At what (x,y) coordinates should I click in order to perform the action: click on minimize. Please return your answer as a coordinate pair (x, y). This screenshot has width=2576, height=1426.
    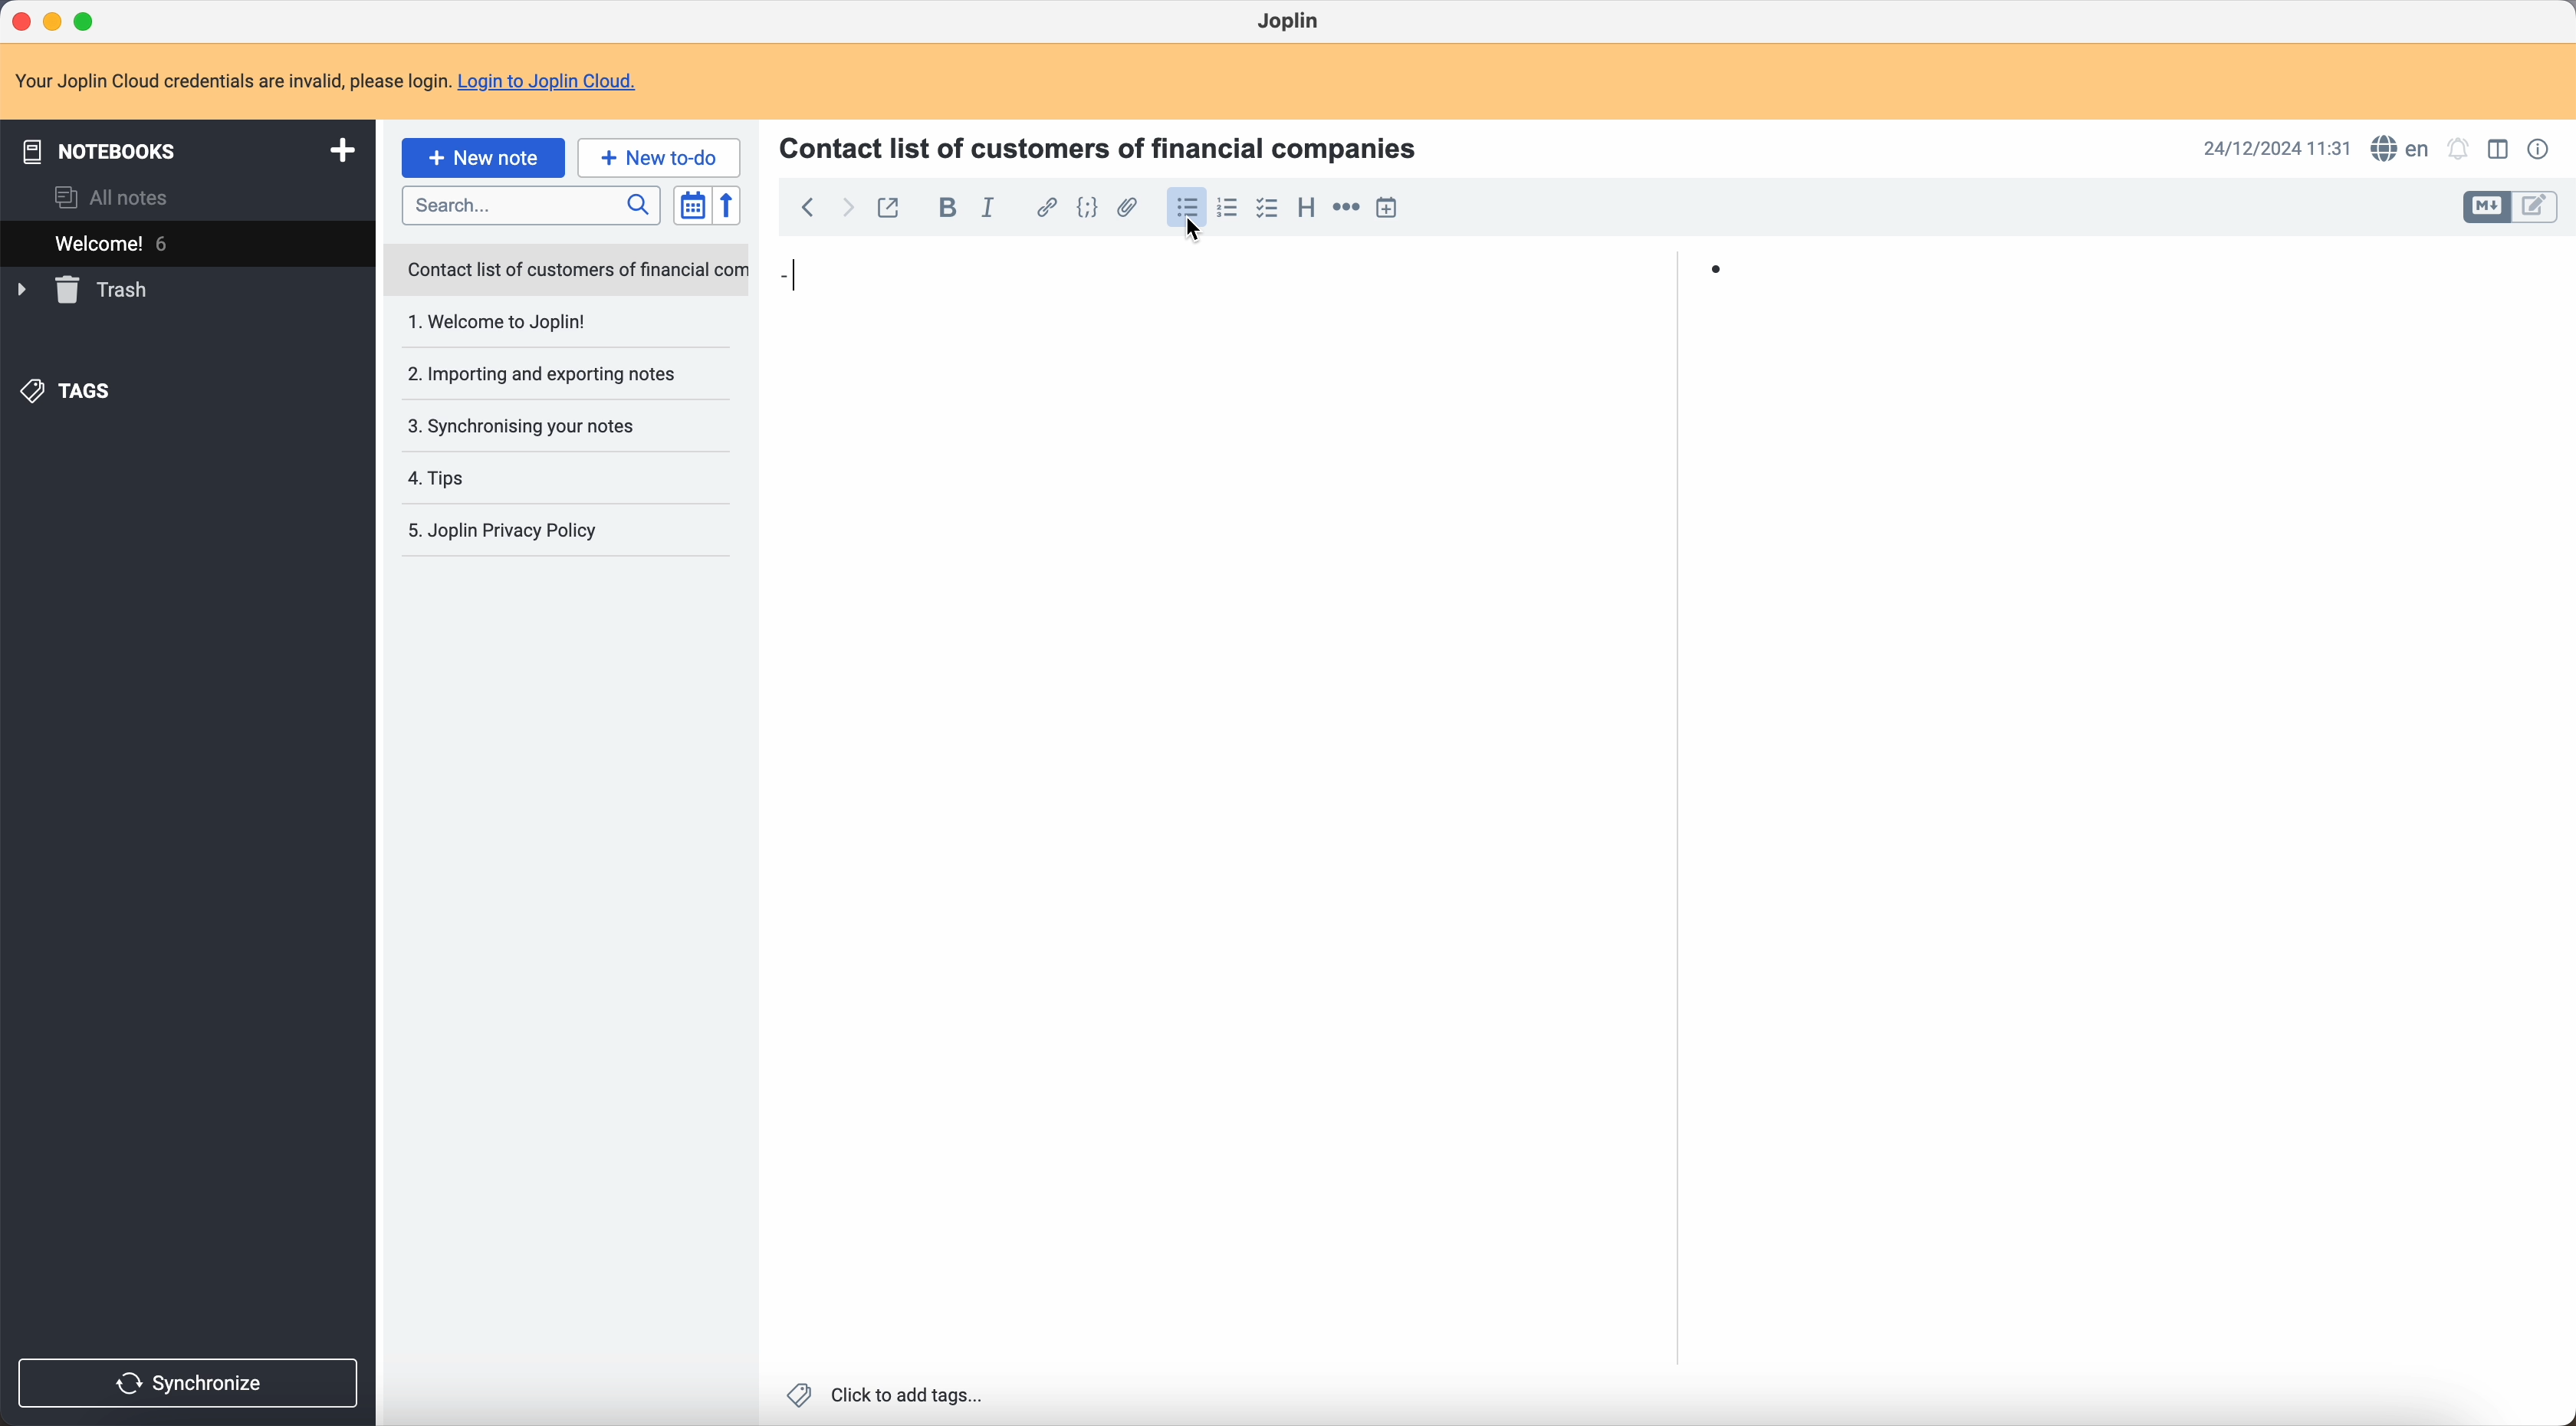
    Looking at the image, I should click on (53, 20).